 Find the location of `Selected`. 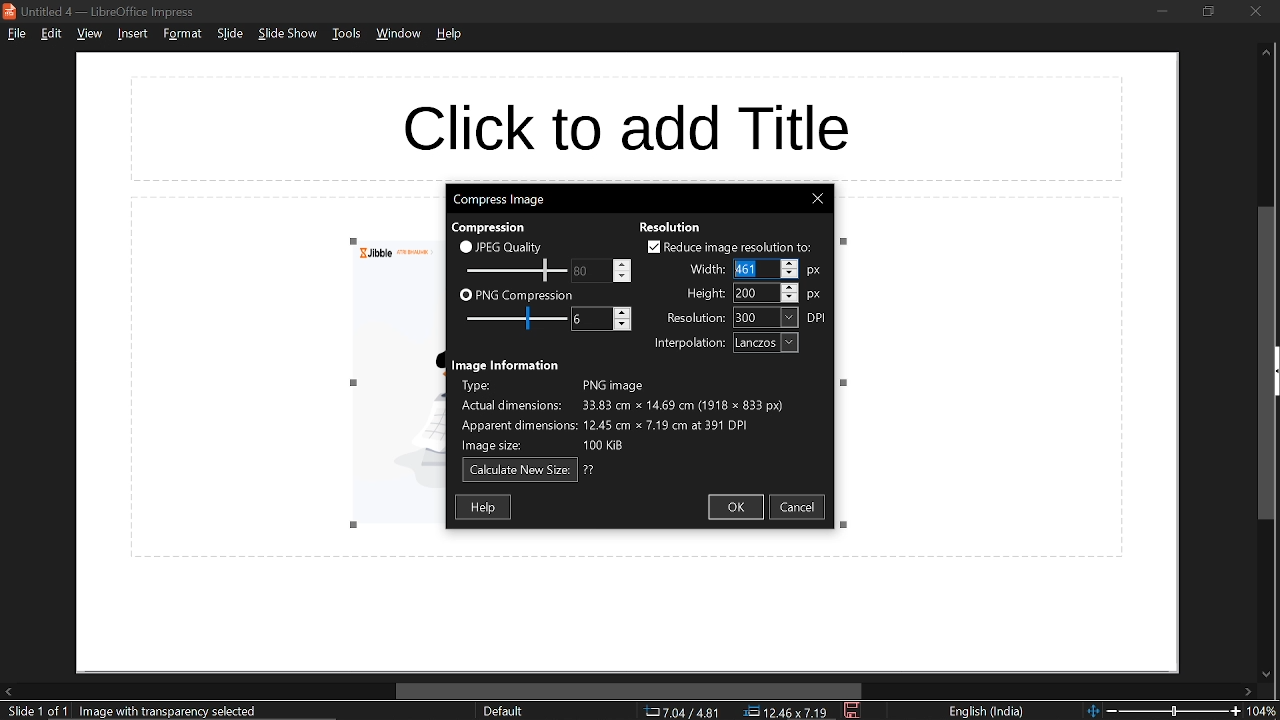

Selected is located at coordinates (749, 269).